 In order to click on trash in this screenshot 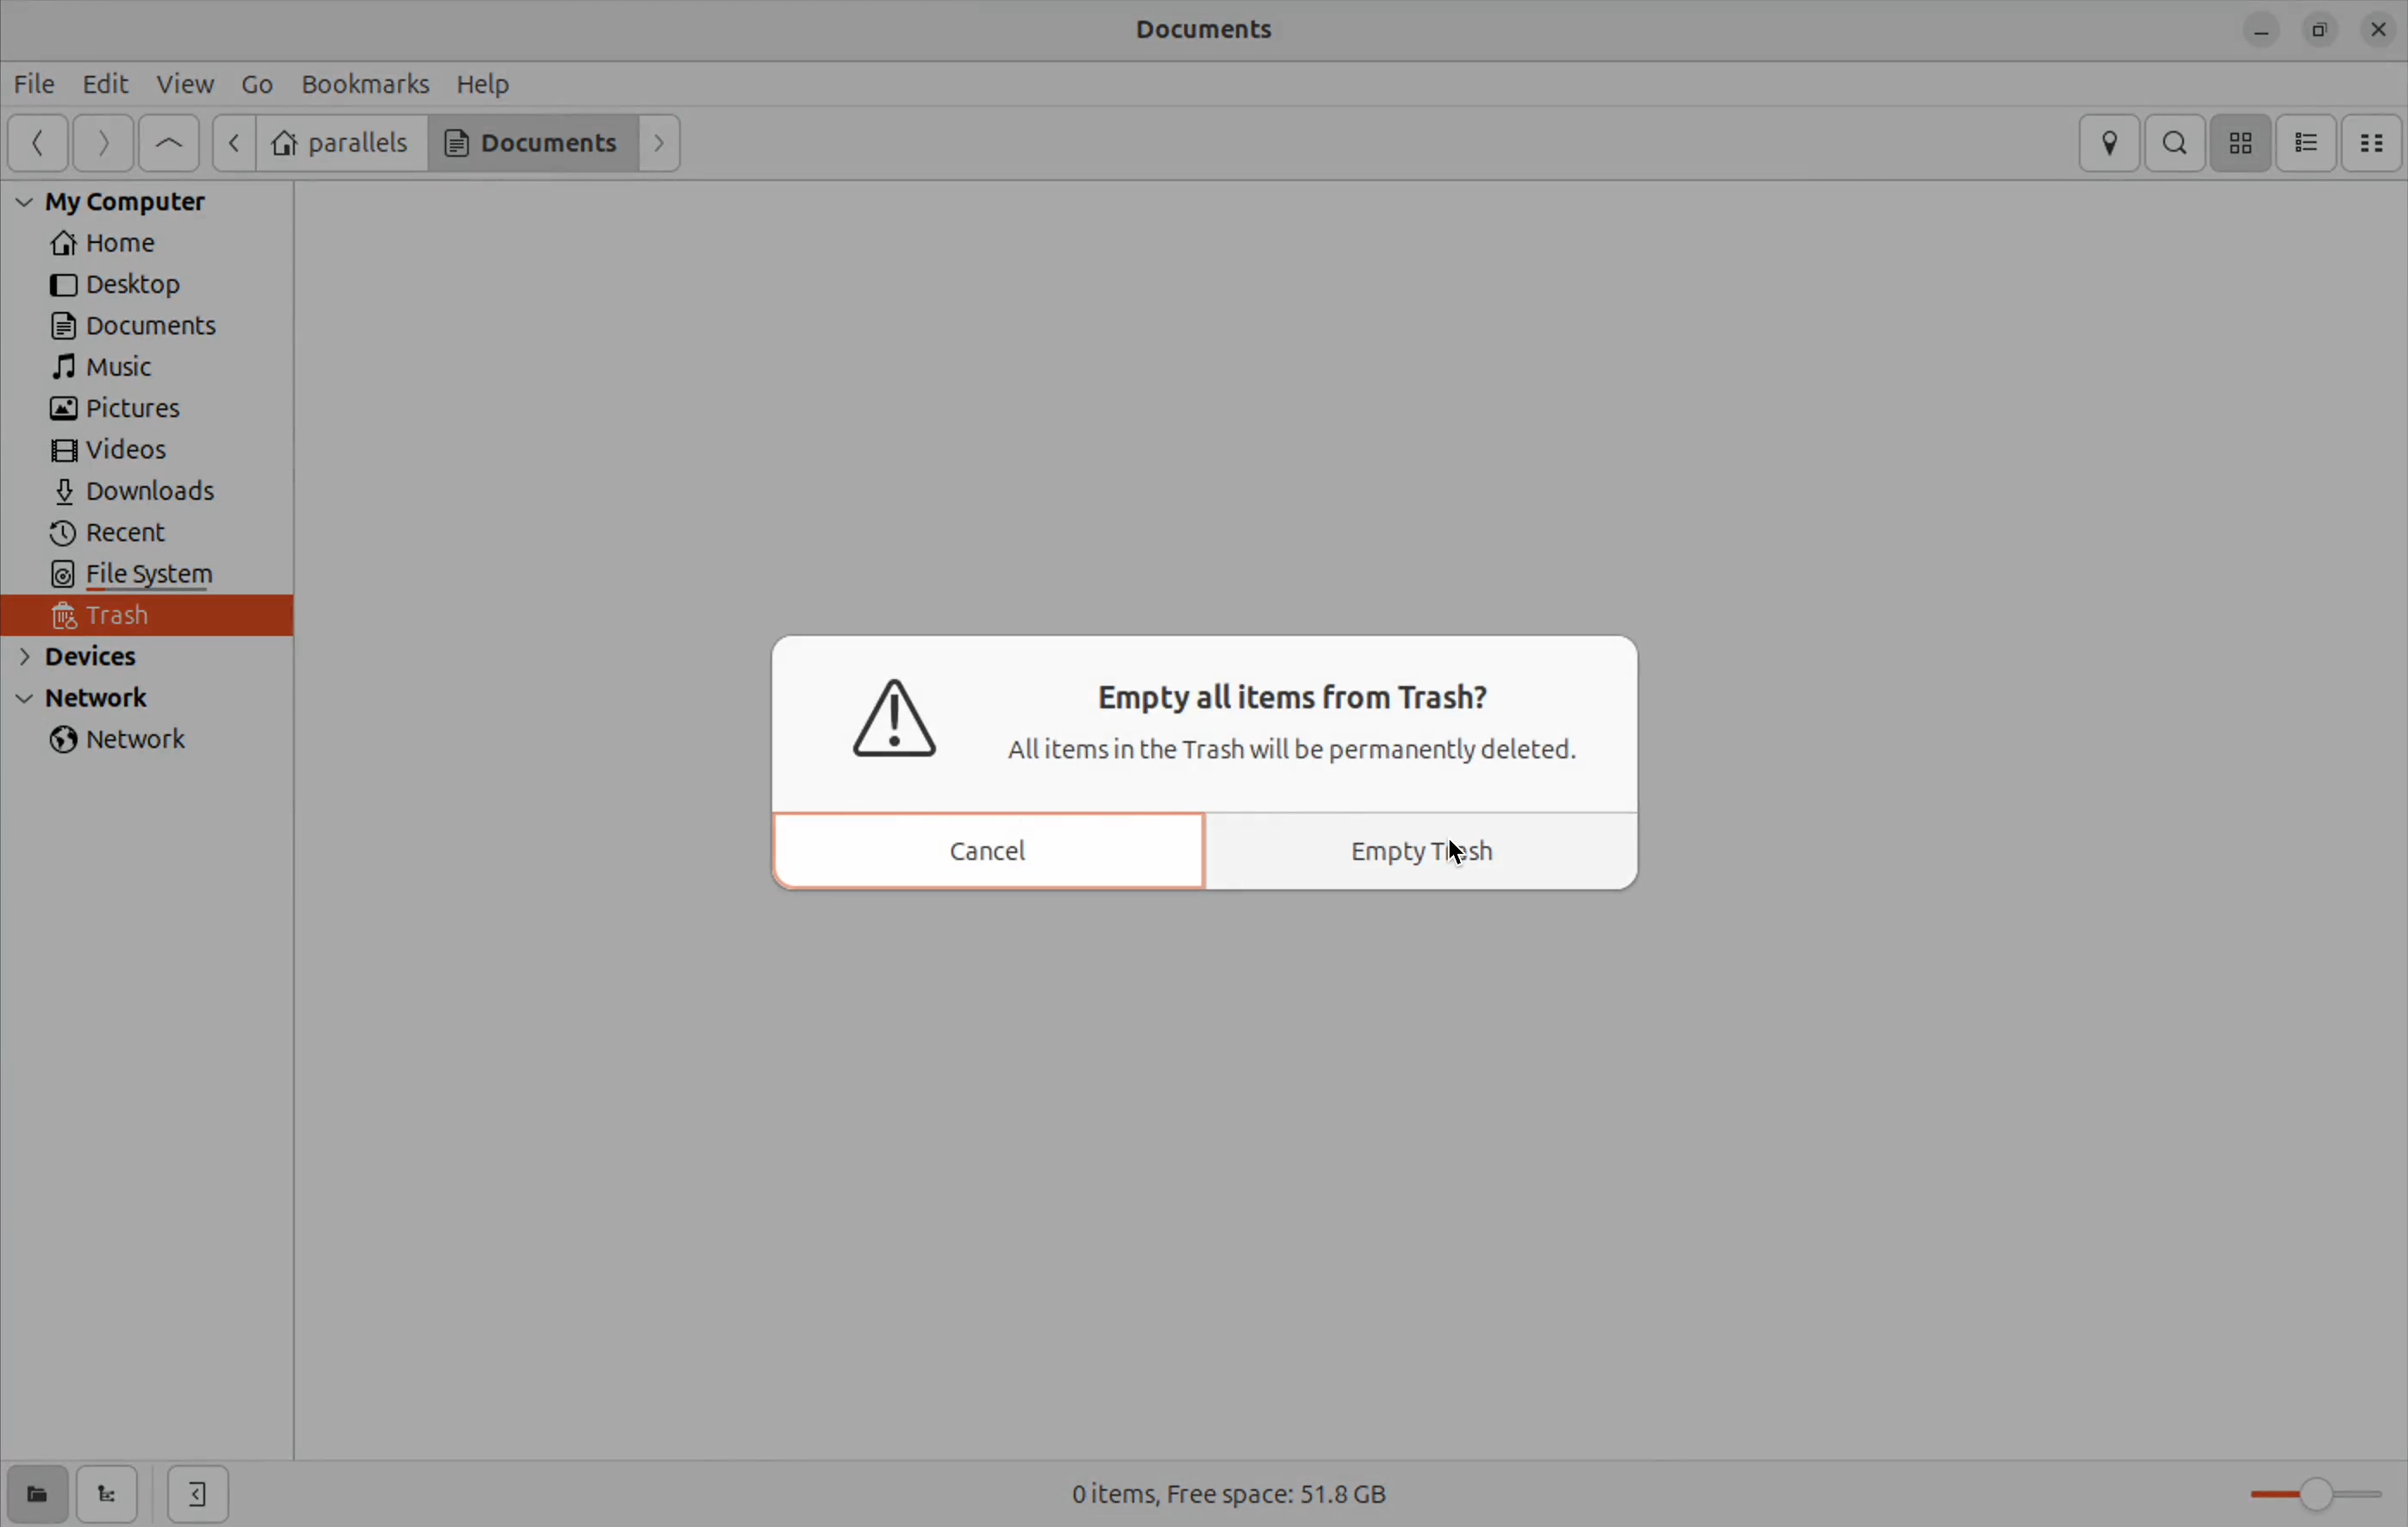, I will do `click(134, 615)`.